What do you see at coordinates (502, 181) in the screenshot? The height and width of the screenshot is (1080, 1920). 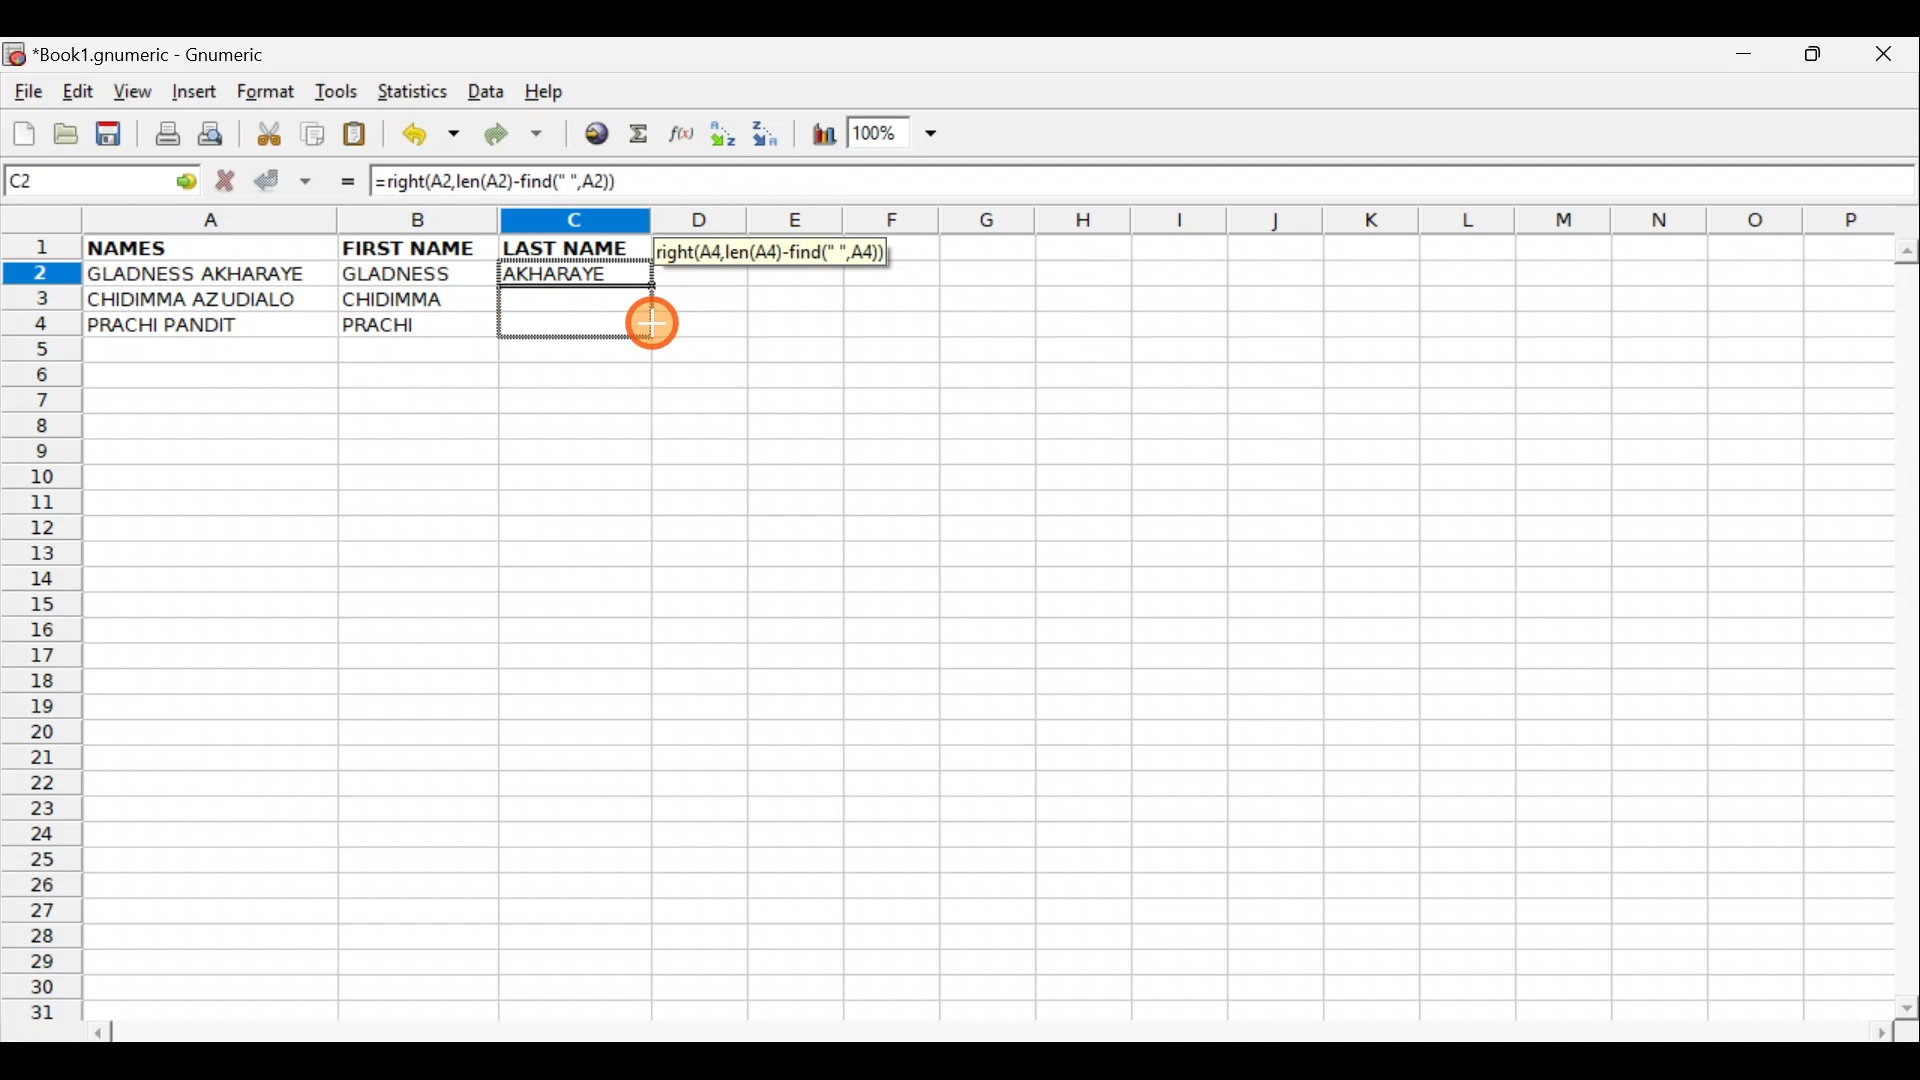 I see `=right(A2, len(A2)-find(" ",A2))` at bounding box center [502, 181].